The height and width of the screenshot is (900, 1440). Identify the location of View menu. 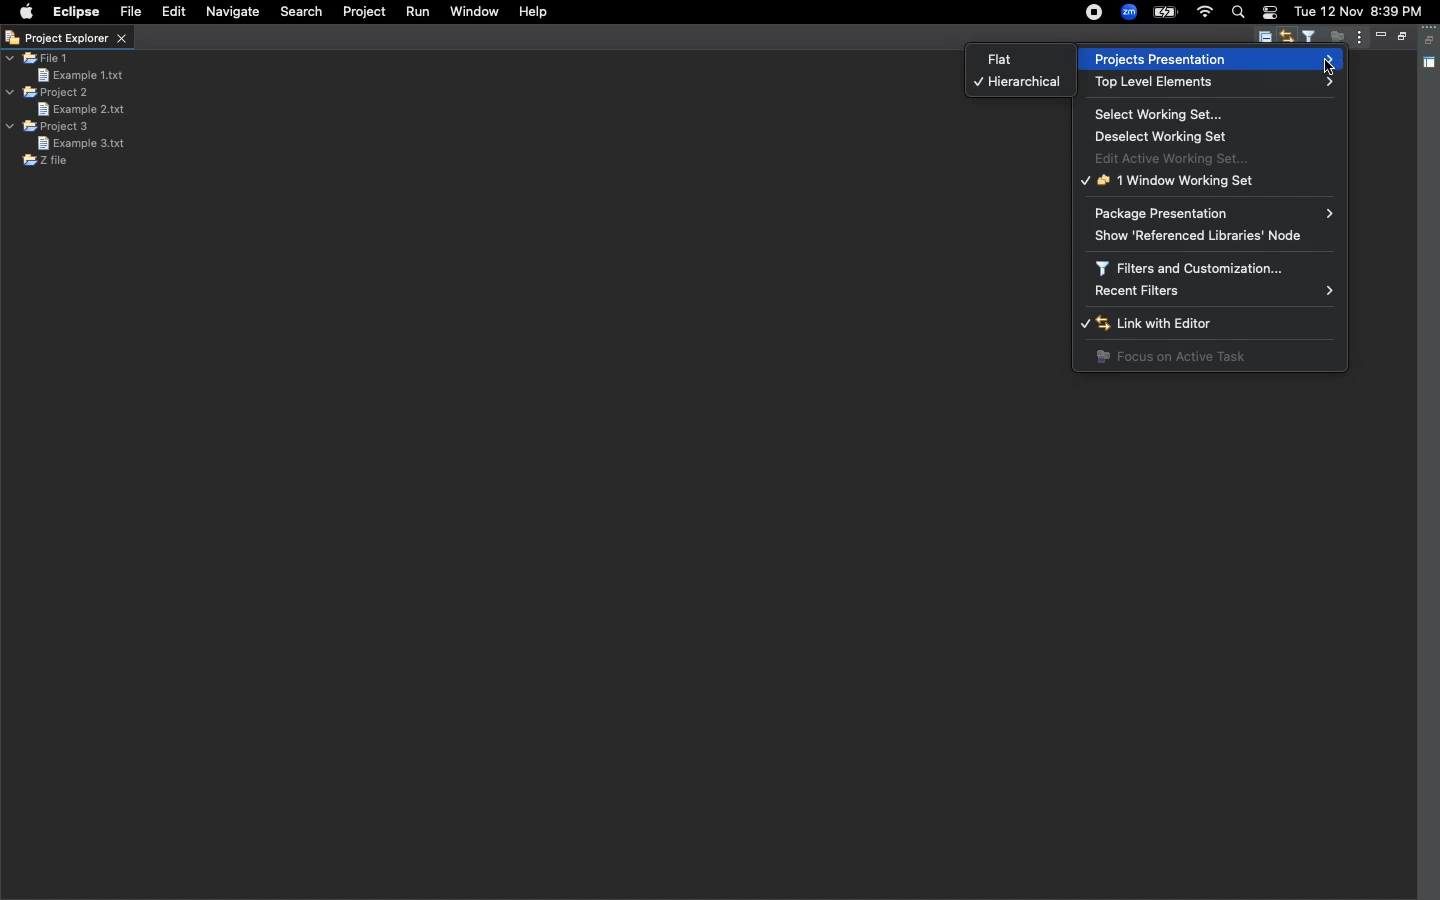
(1357, 38).